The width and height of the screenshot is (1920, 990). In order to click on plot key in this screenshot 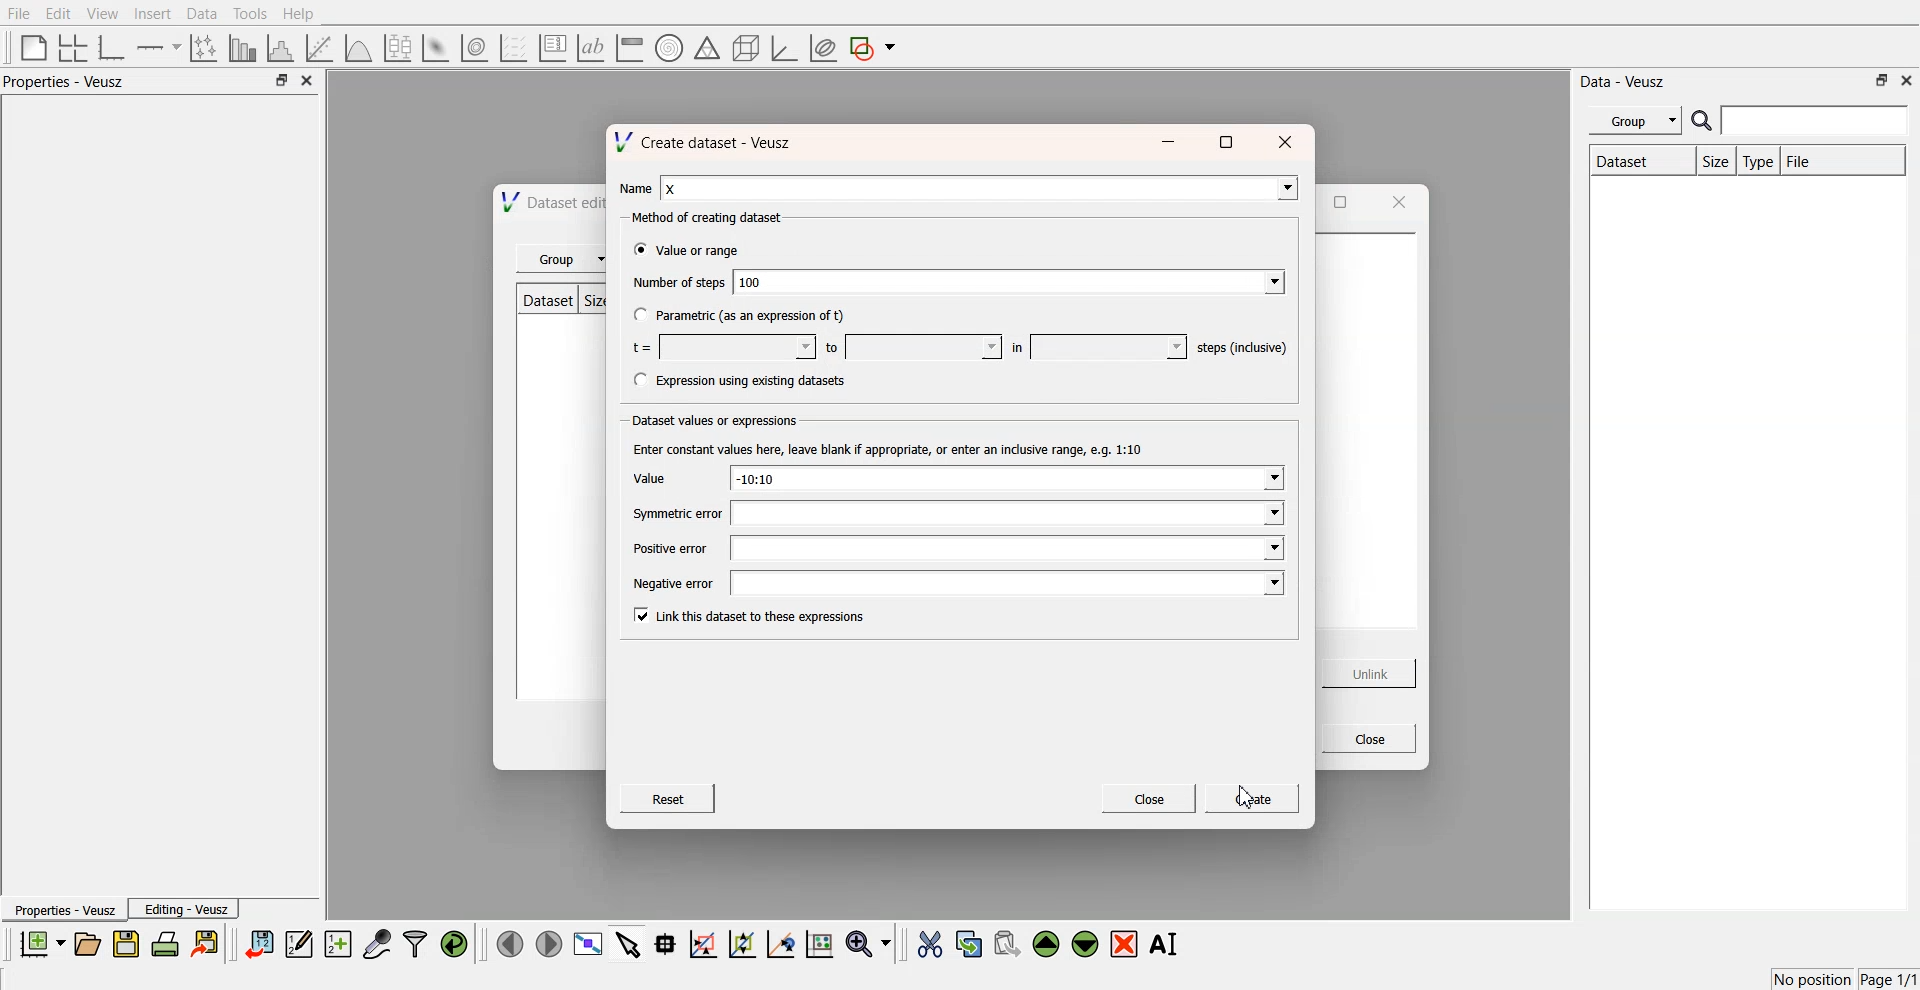, I will do `click(552, 48)`.